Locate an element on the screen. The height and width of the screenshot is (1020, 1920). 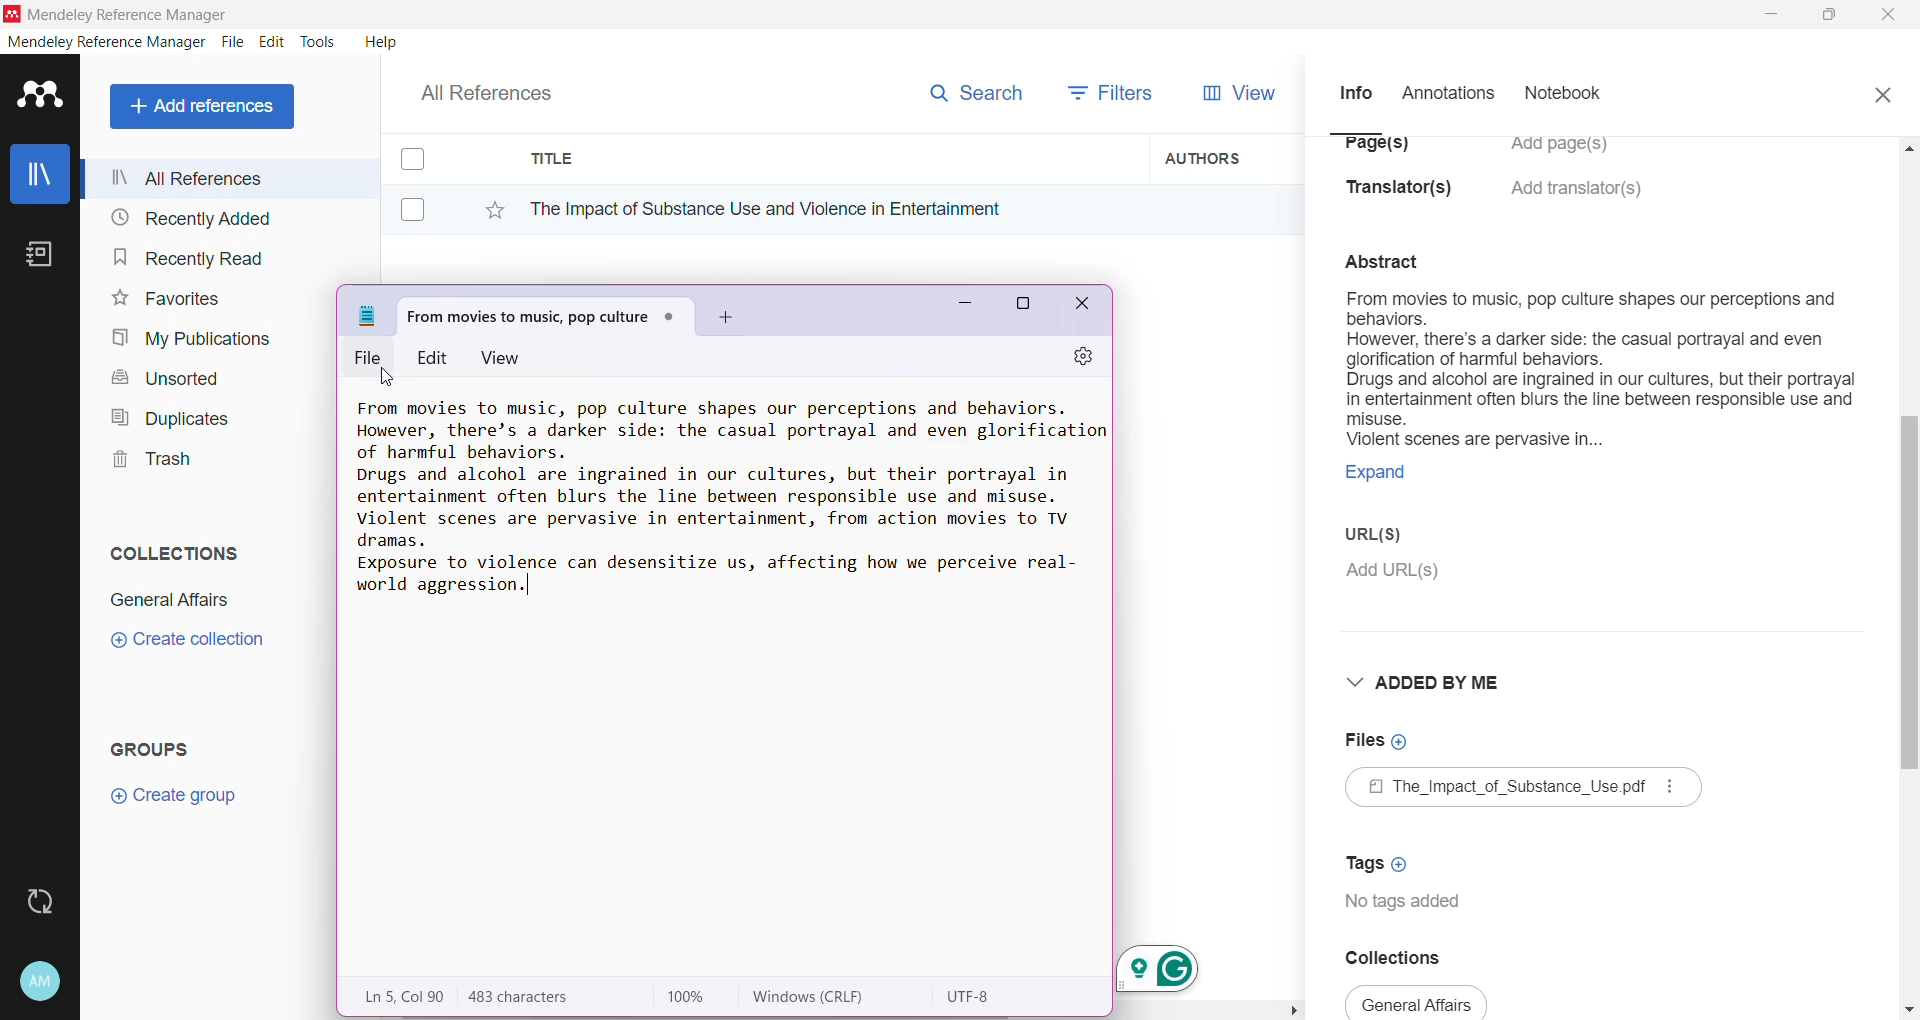
View is located at coordinates (505, 358).